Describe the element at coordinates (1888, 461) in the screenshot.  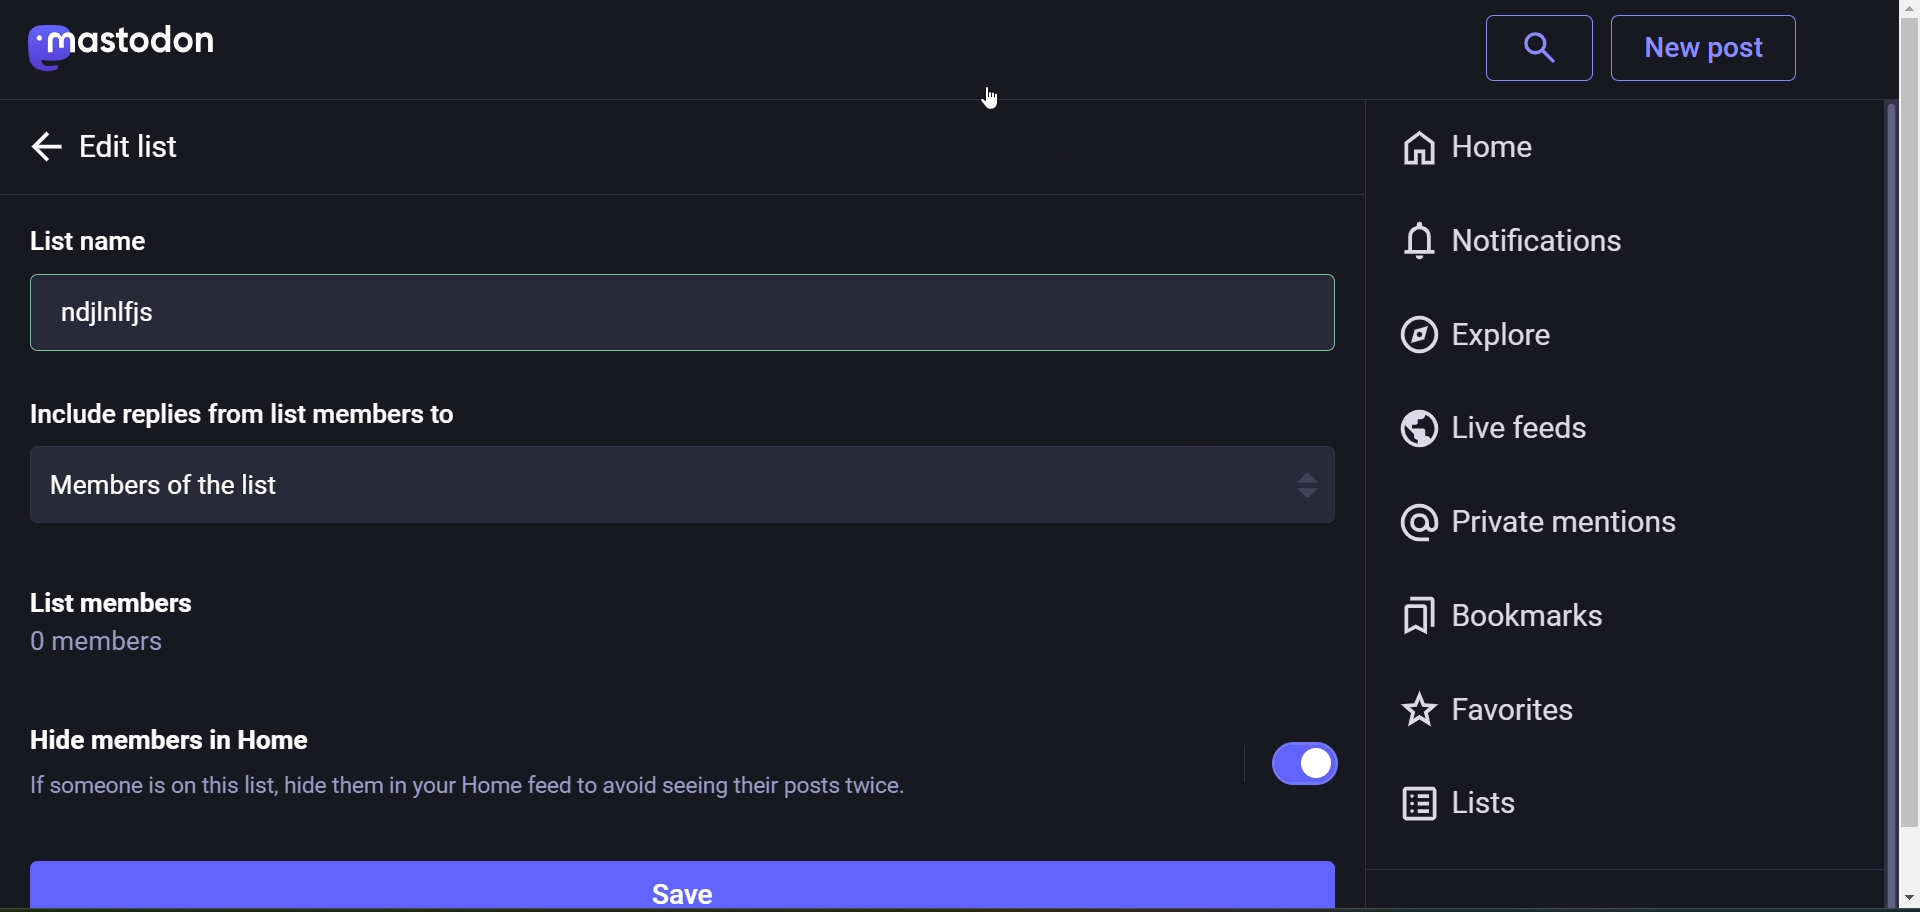
I see `scroll bar` at that location.